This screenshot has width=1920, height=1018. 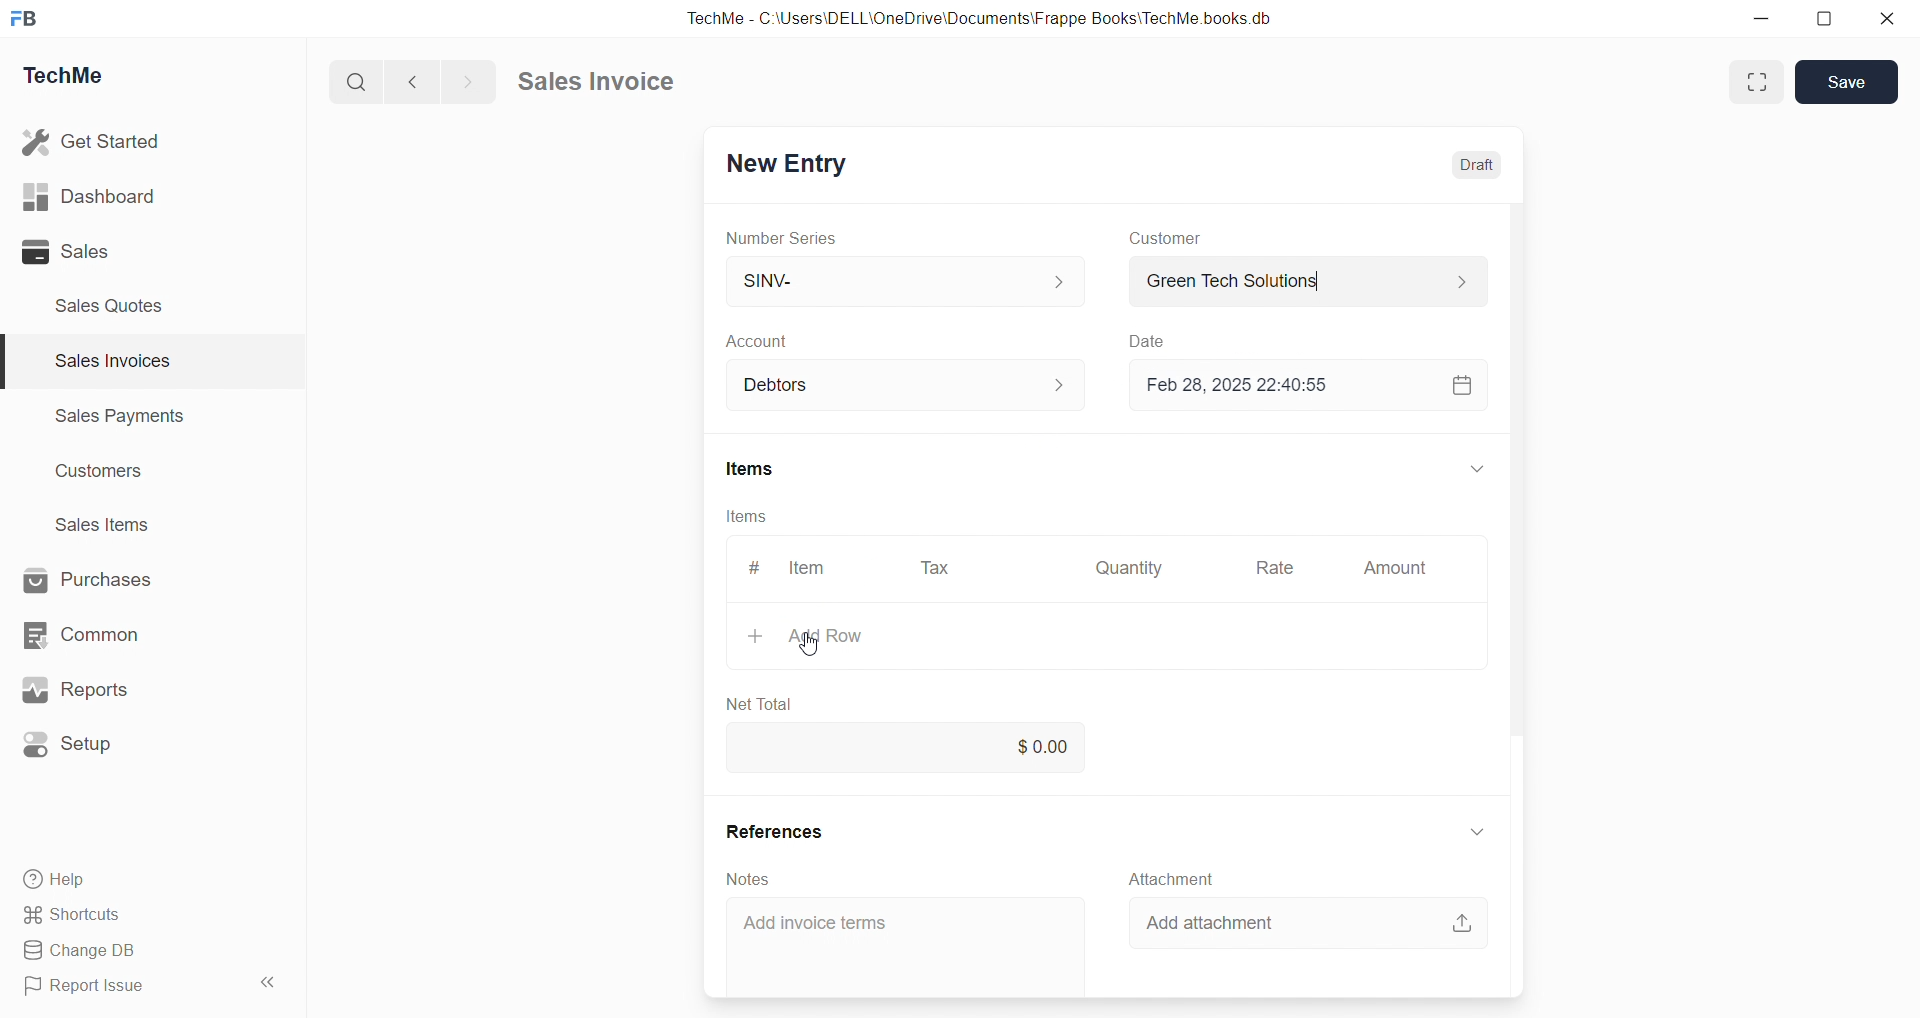 I want to click on Date, so click(x=1146, y=340).